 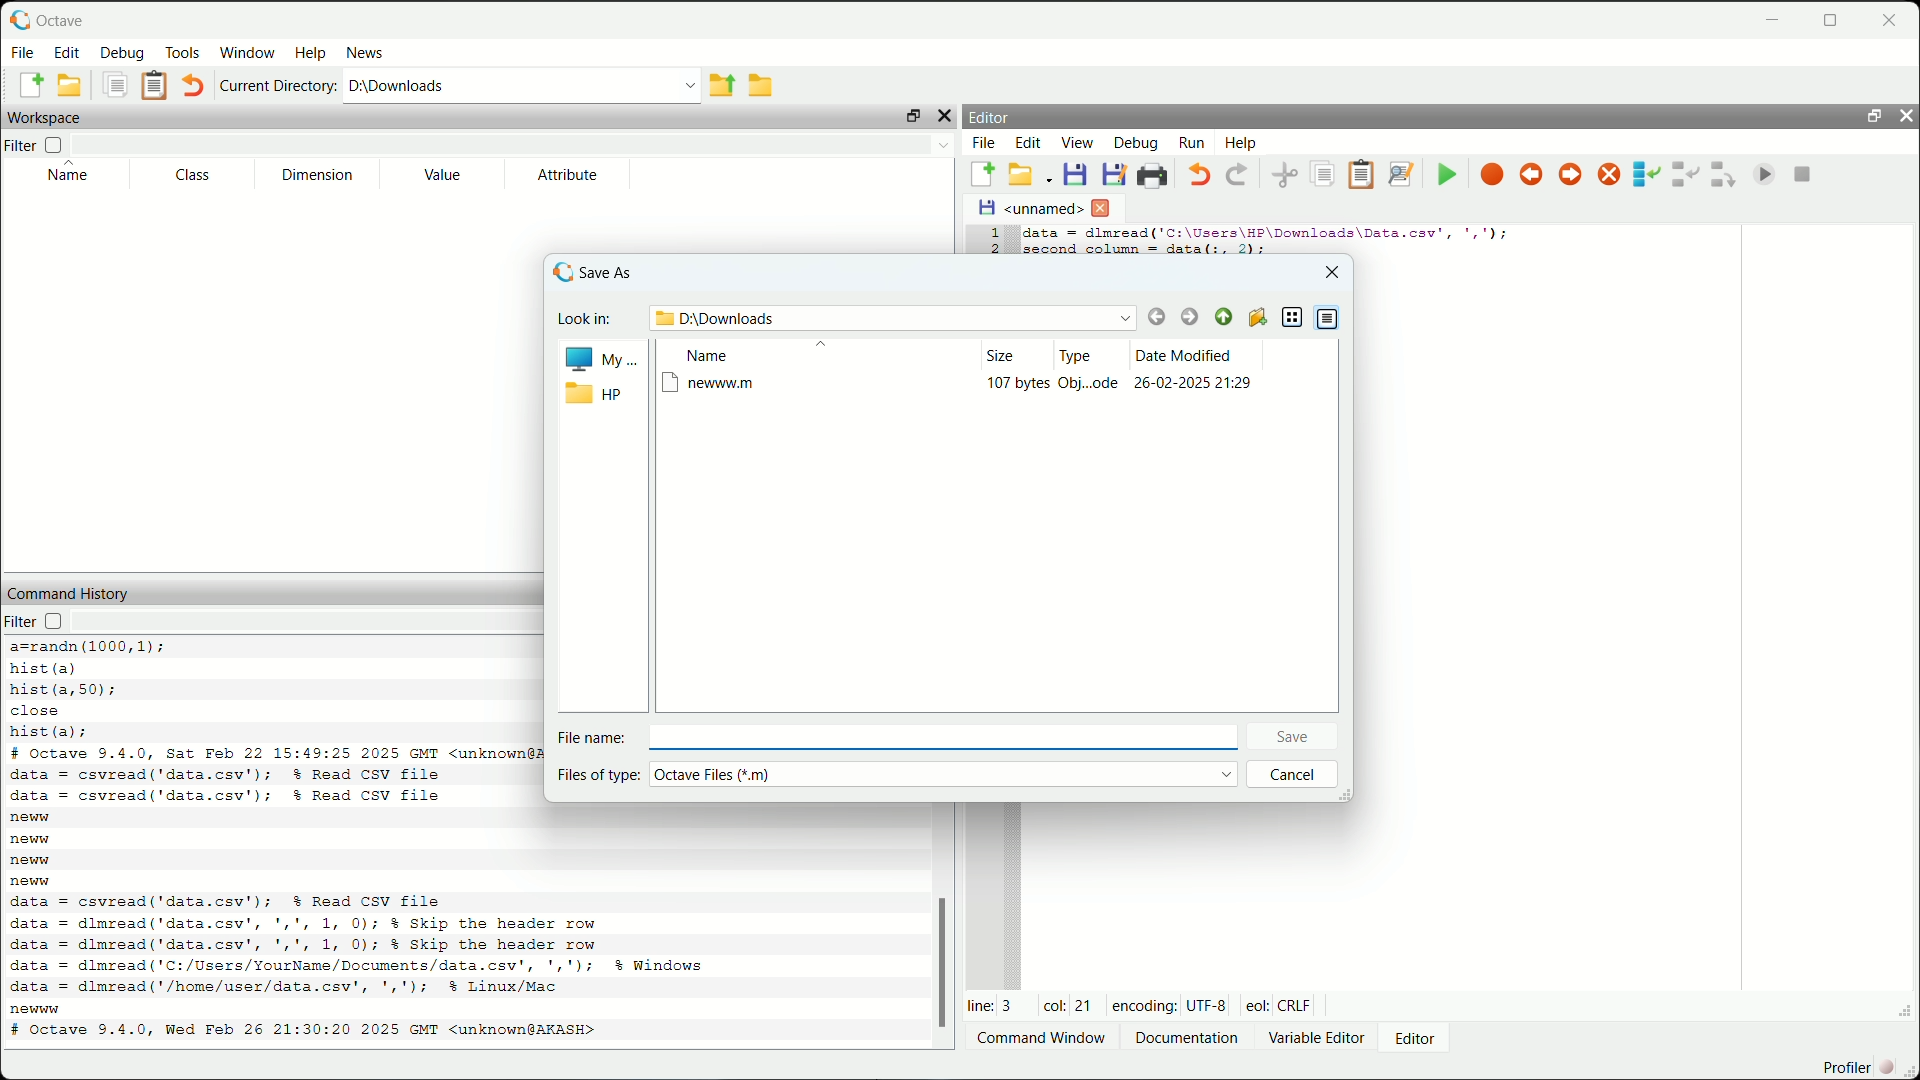 What do you see at coordinates (908, 115) in the screenshot?
I see `unlock widget` at bounding box center [908, 115].